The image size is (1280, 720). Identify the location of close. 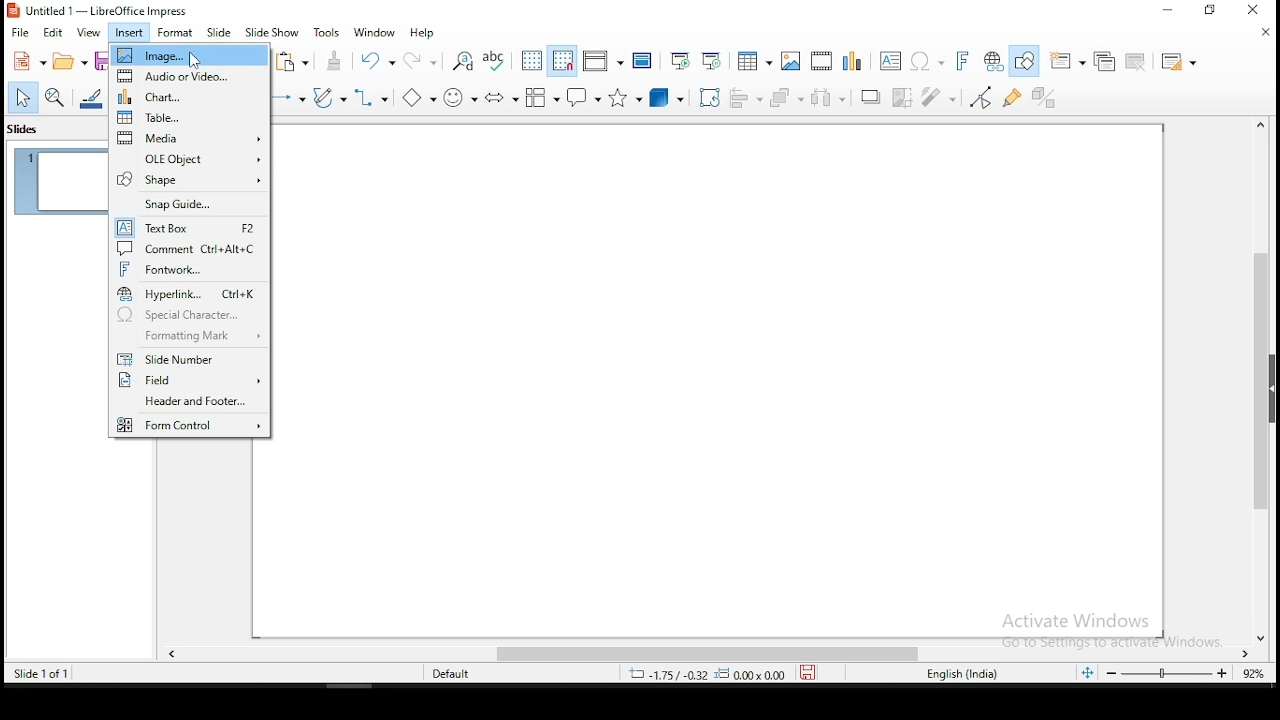
(1254, 31).